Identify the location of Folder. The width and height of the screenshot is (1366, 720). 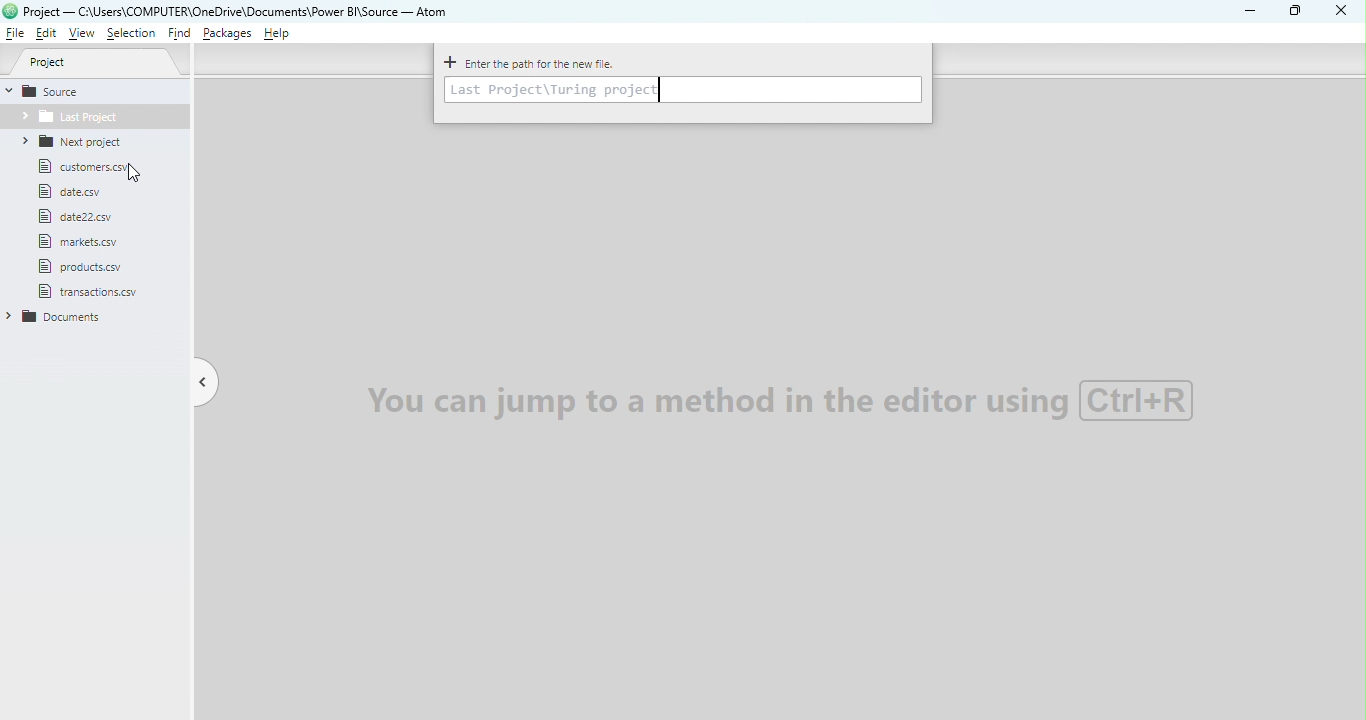
(93, 119).